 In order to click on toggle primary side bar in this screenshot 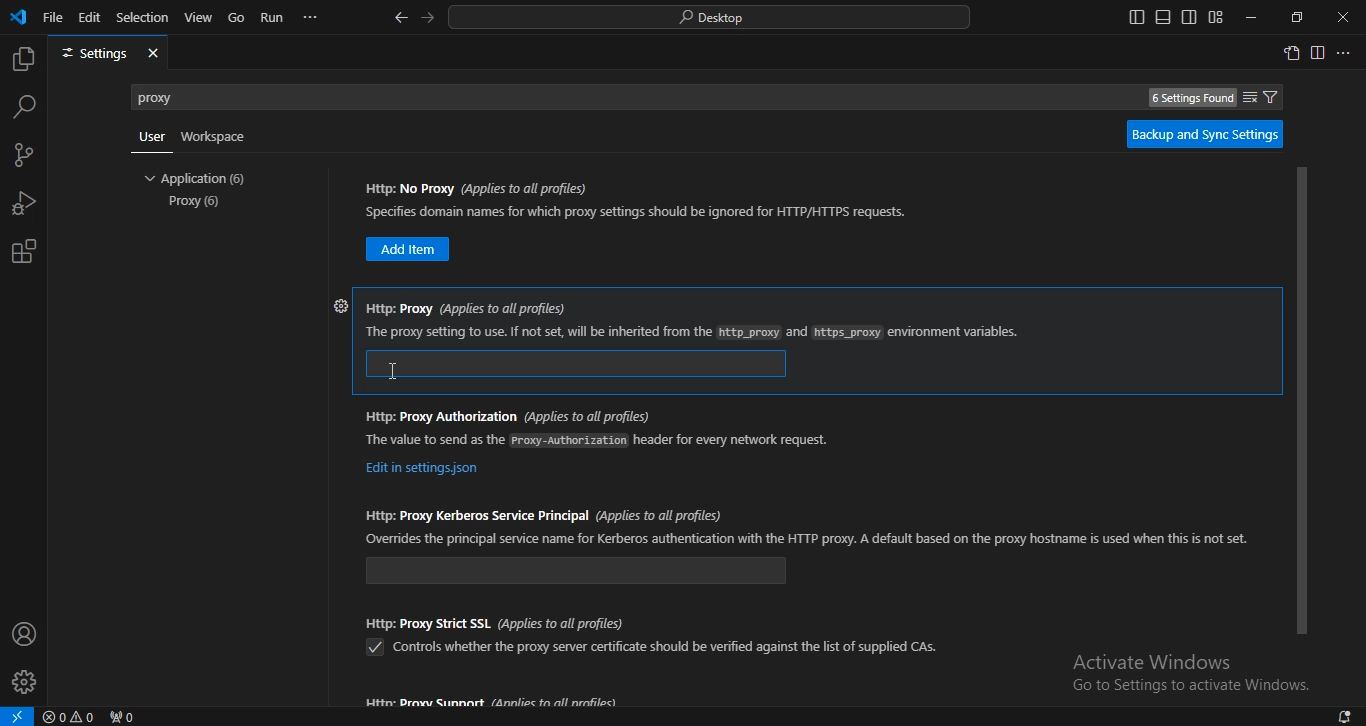, I will do `click(1134, 18)`.